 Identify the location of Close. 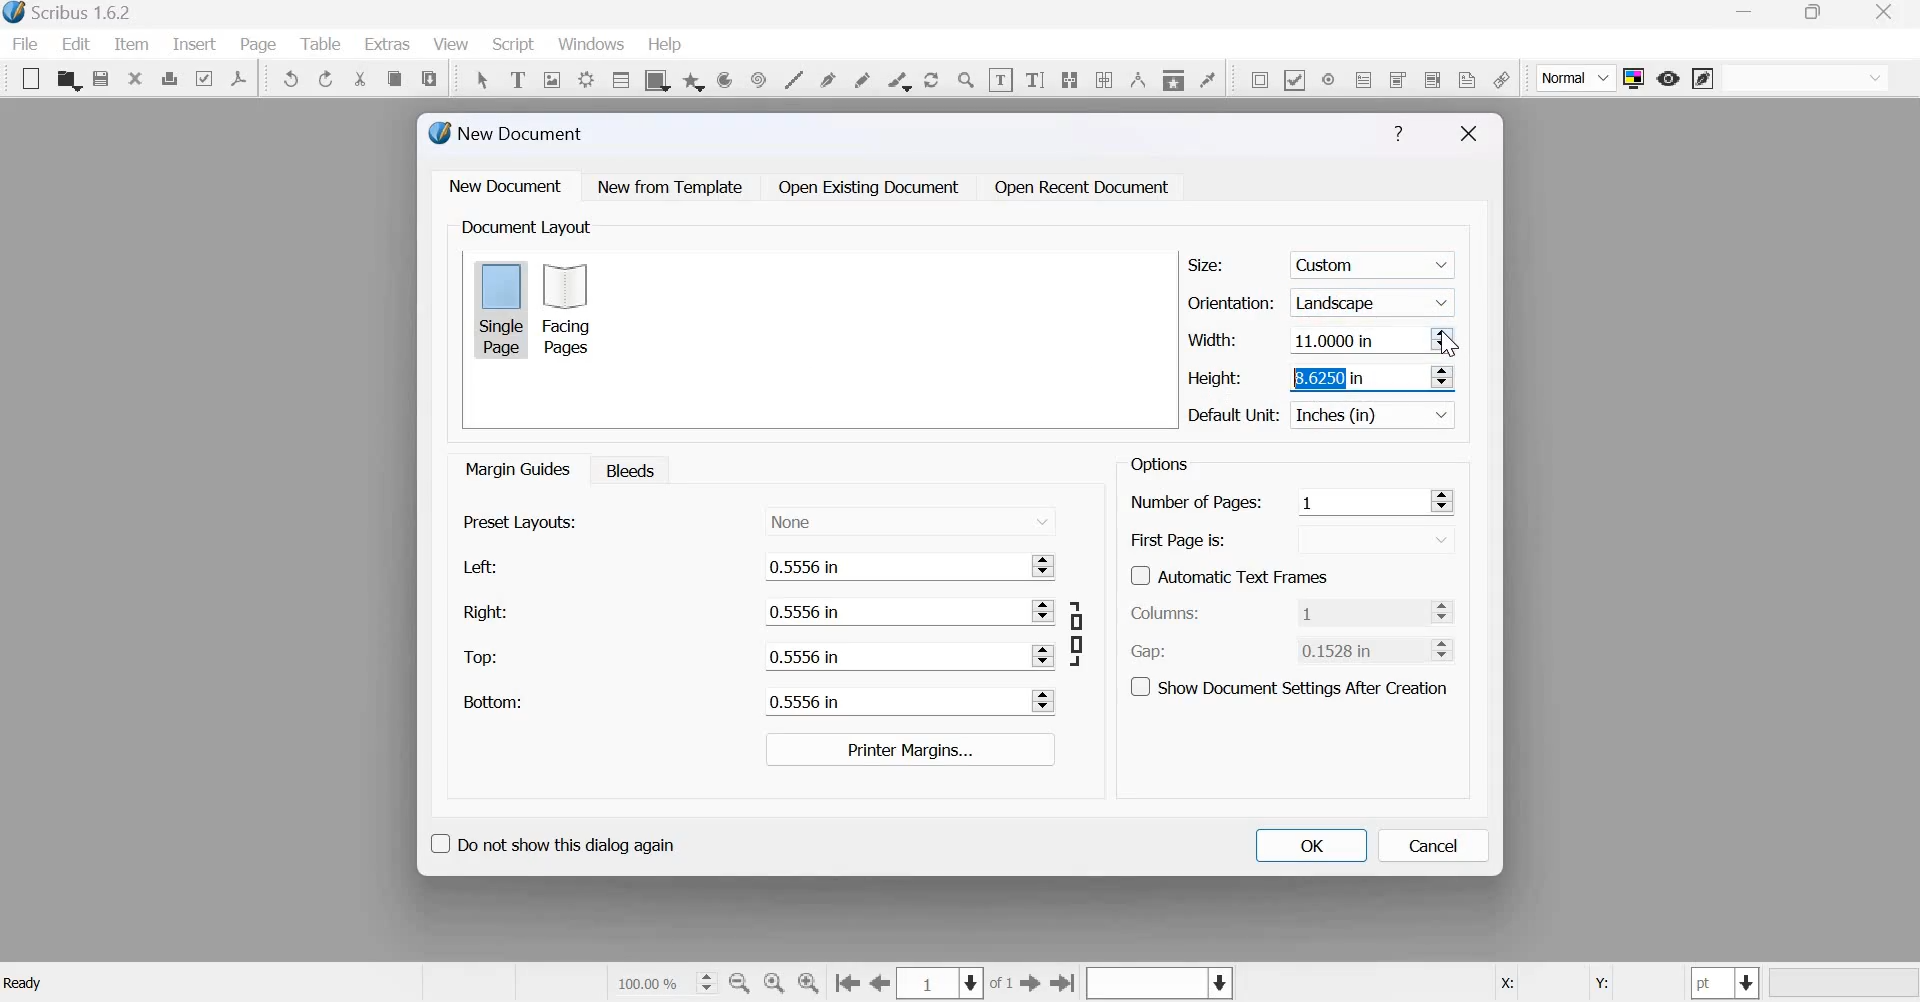
(1469, 134).